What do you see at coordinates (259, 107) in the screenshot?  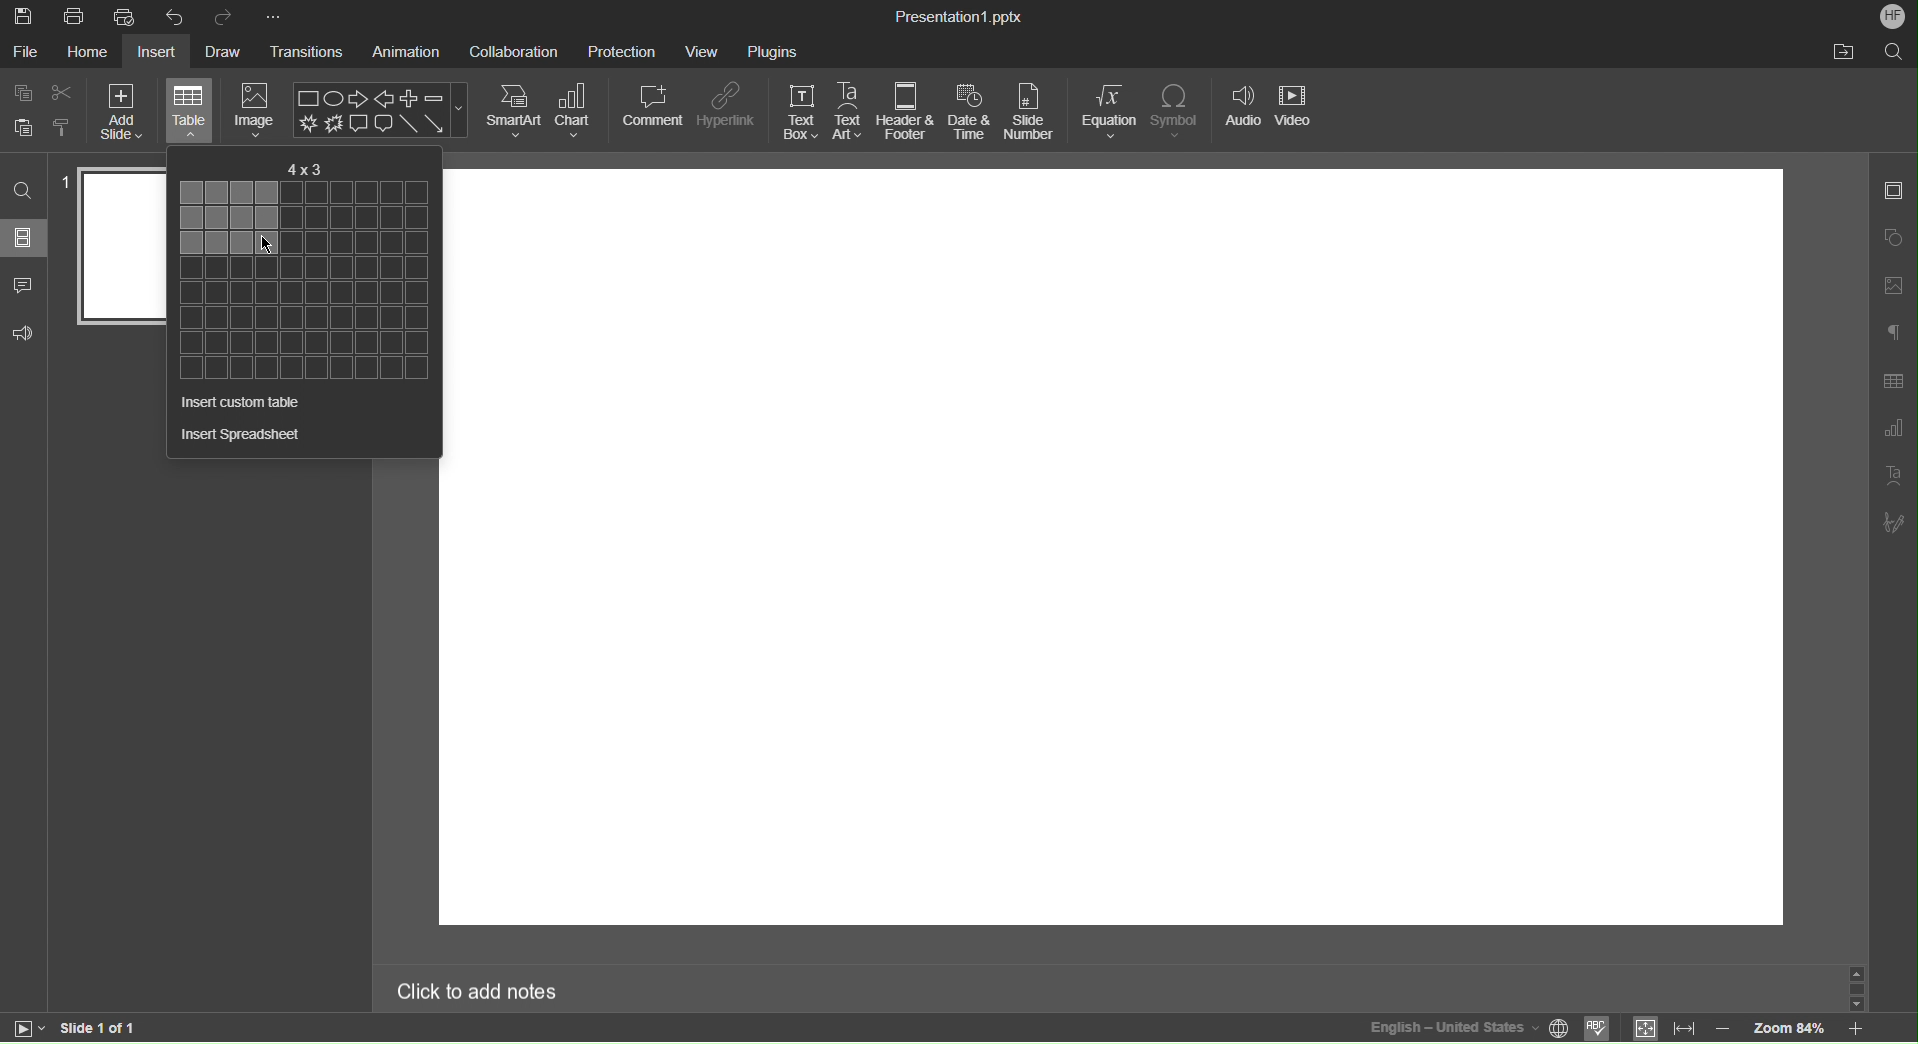 I see `Image` at bounding box center [259, 107].